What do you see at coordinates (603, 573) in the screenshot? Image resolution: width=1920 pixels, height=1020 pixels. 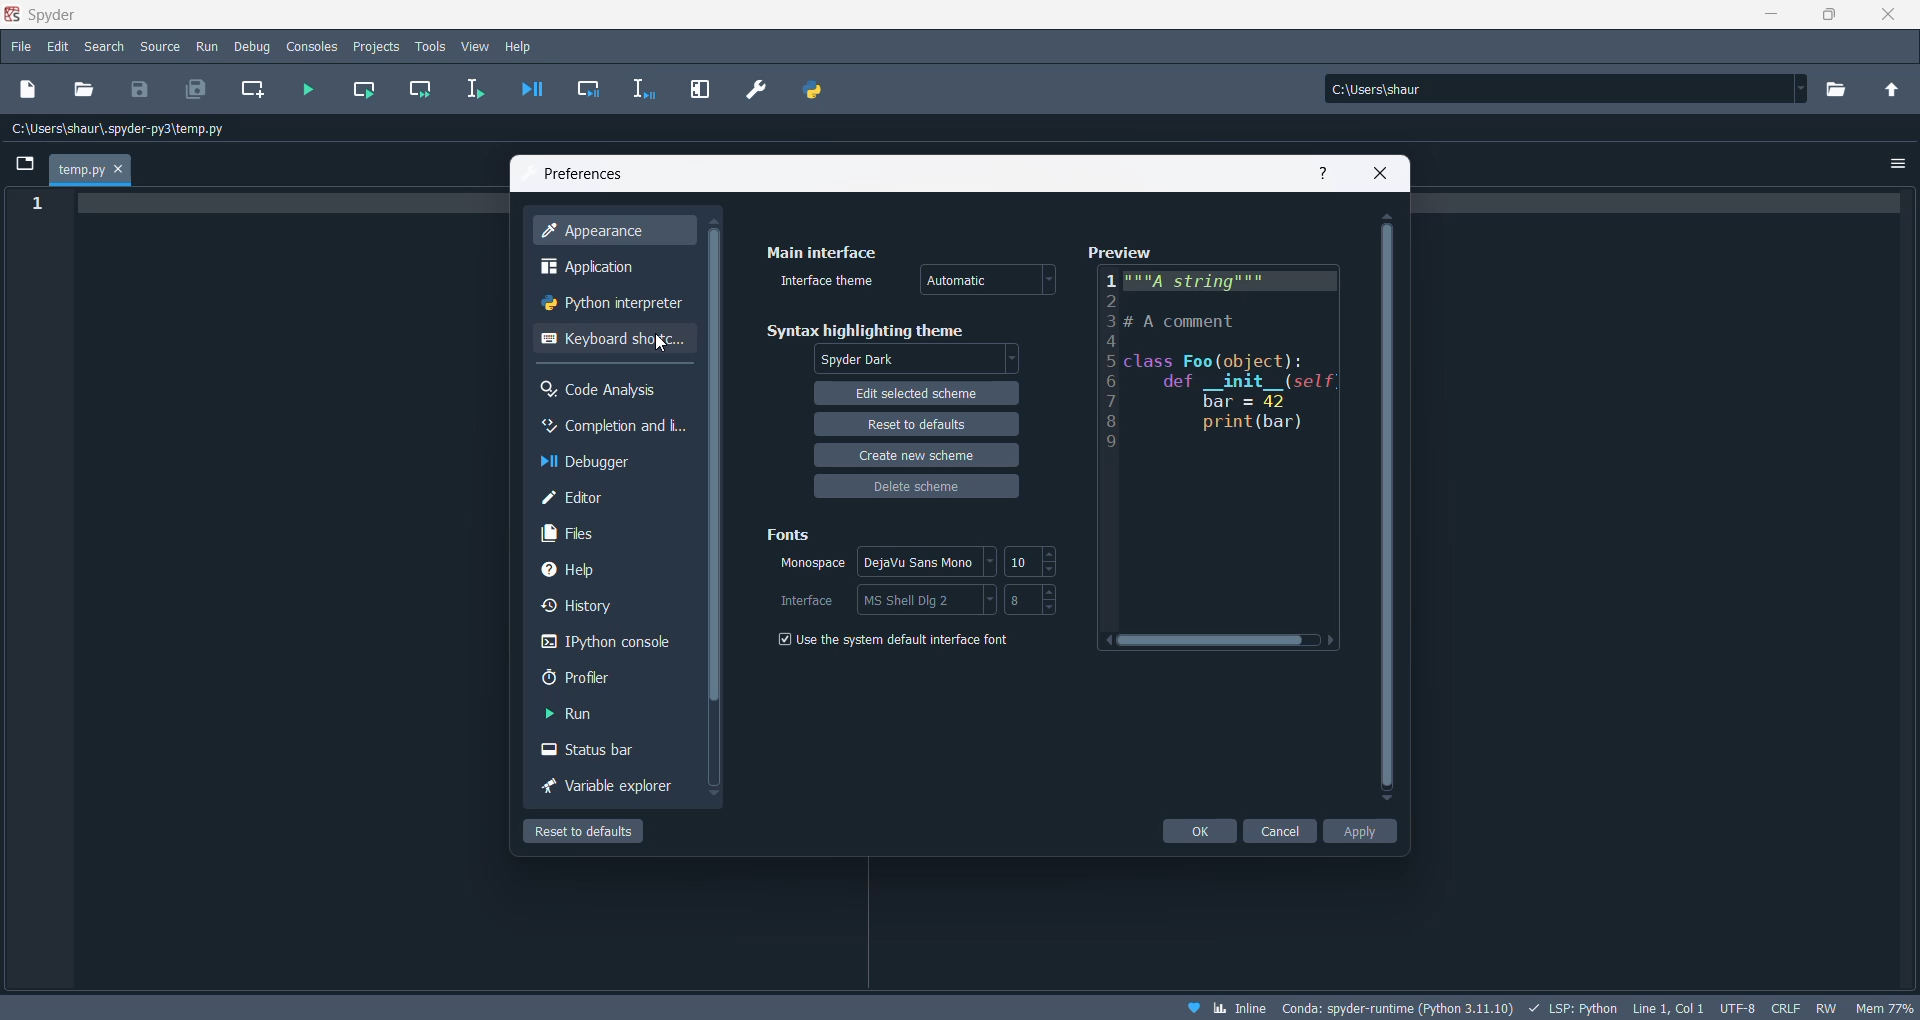 I see `help` at bounding box center [603, 573].